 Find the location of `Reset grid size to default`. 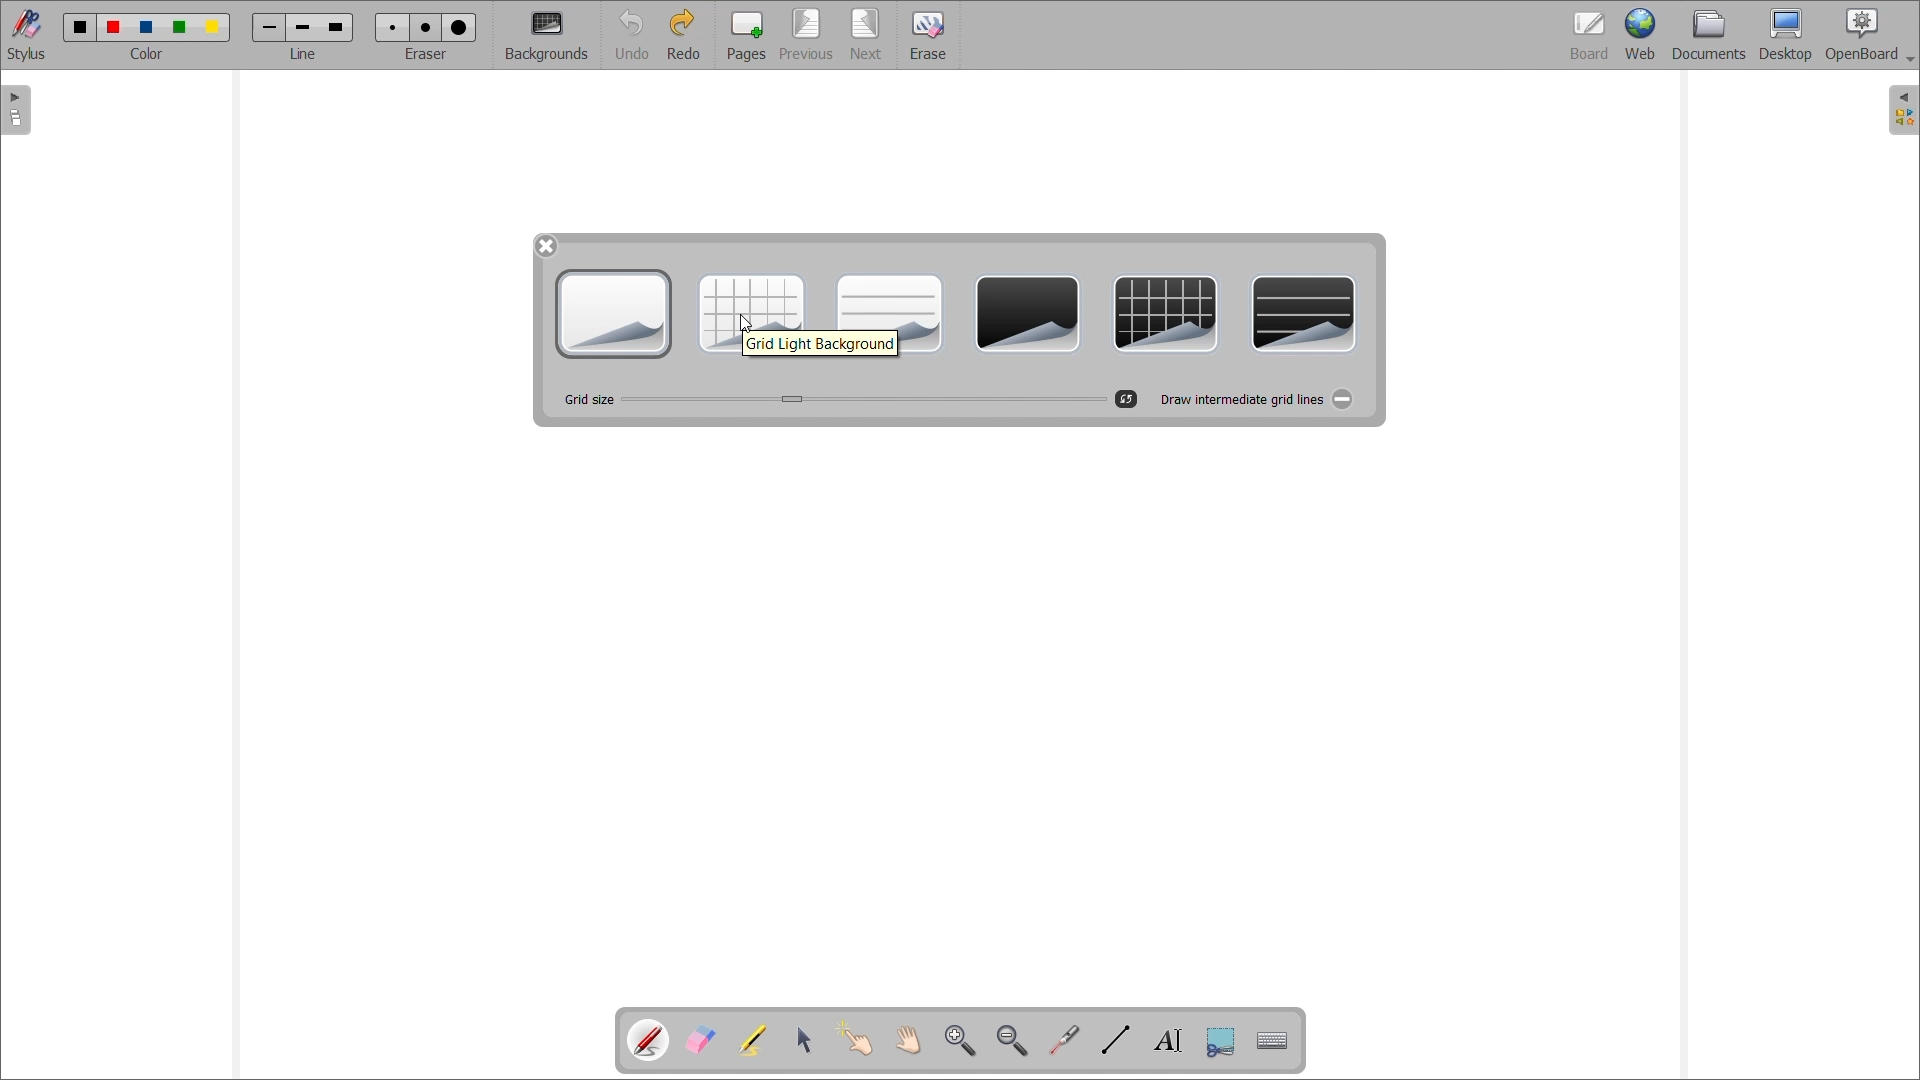

Reset grid size to default is located at coordinates (1126, 399).